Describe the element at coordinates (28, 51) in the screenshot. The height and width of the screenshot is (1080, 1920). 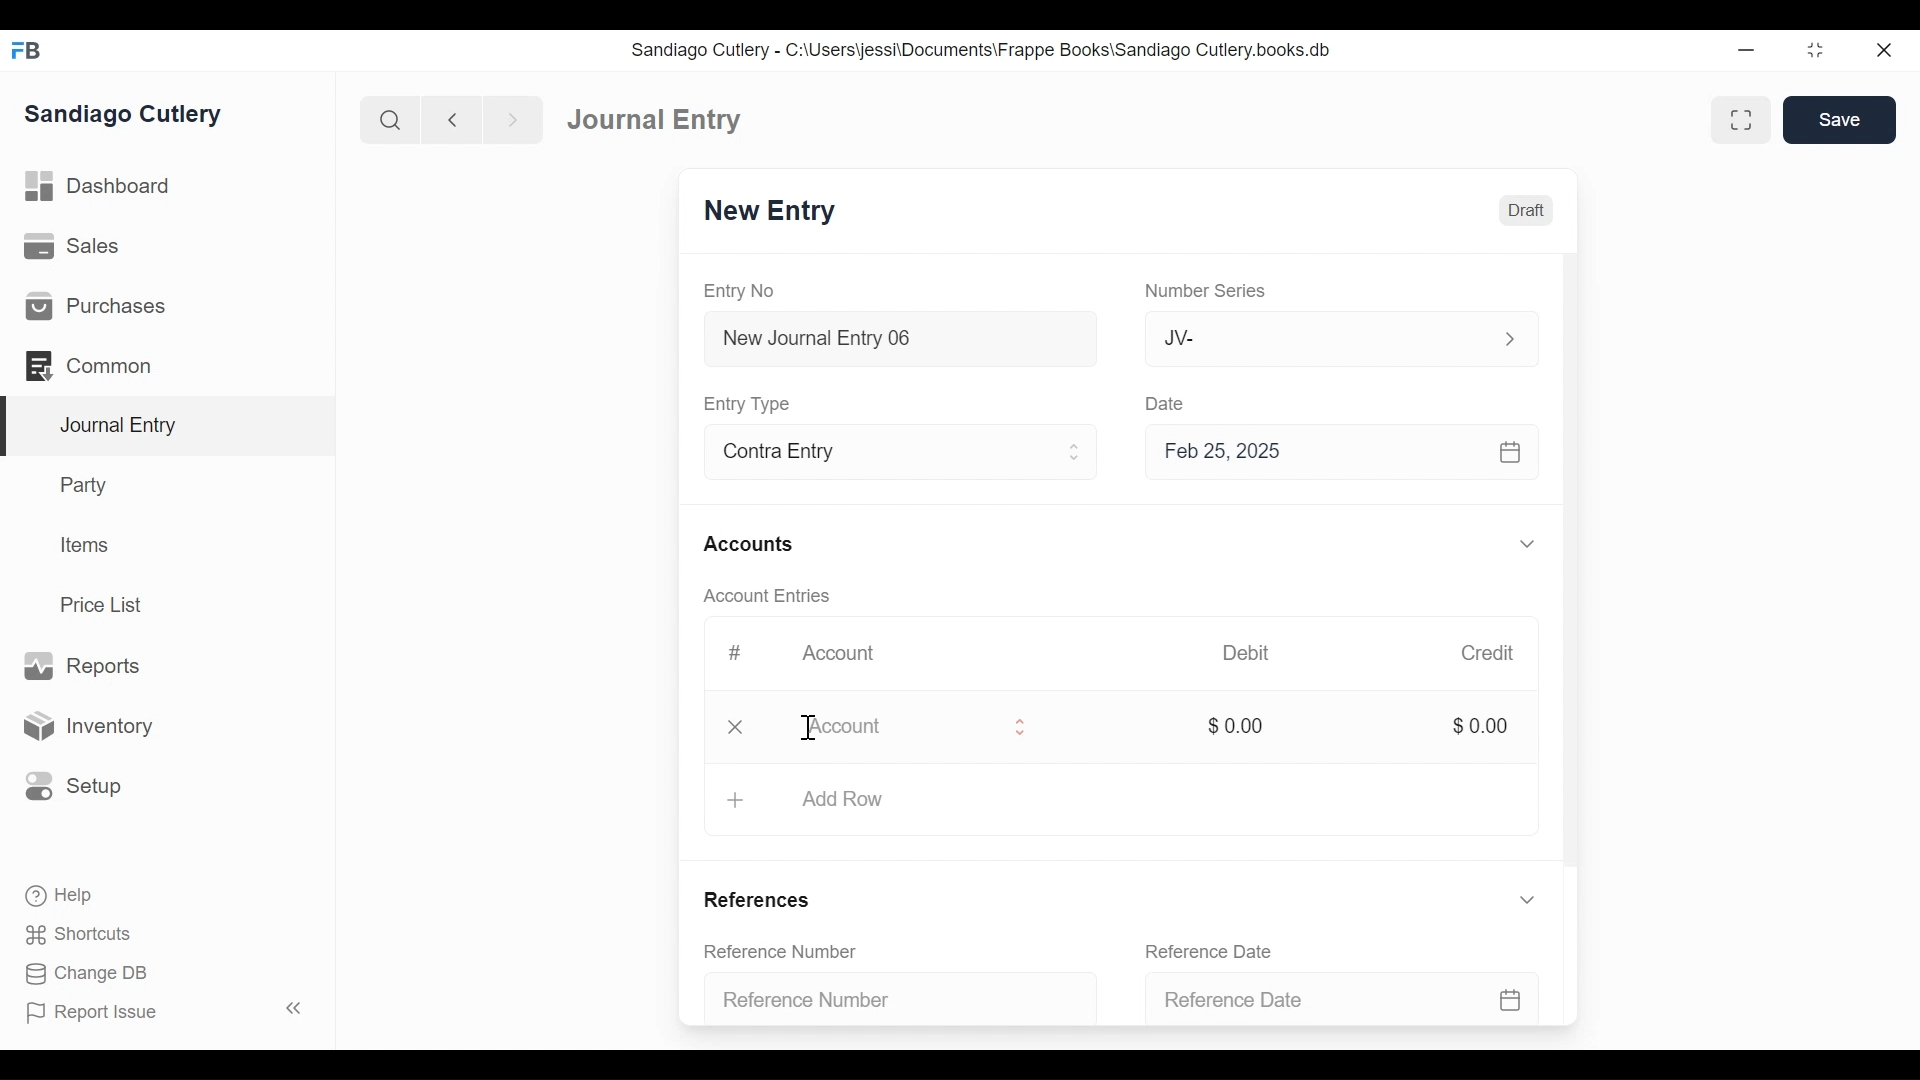
I see `Frappe Books Desktop icon` at that location.